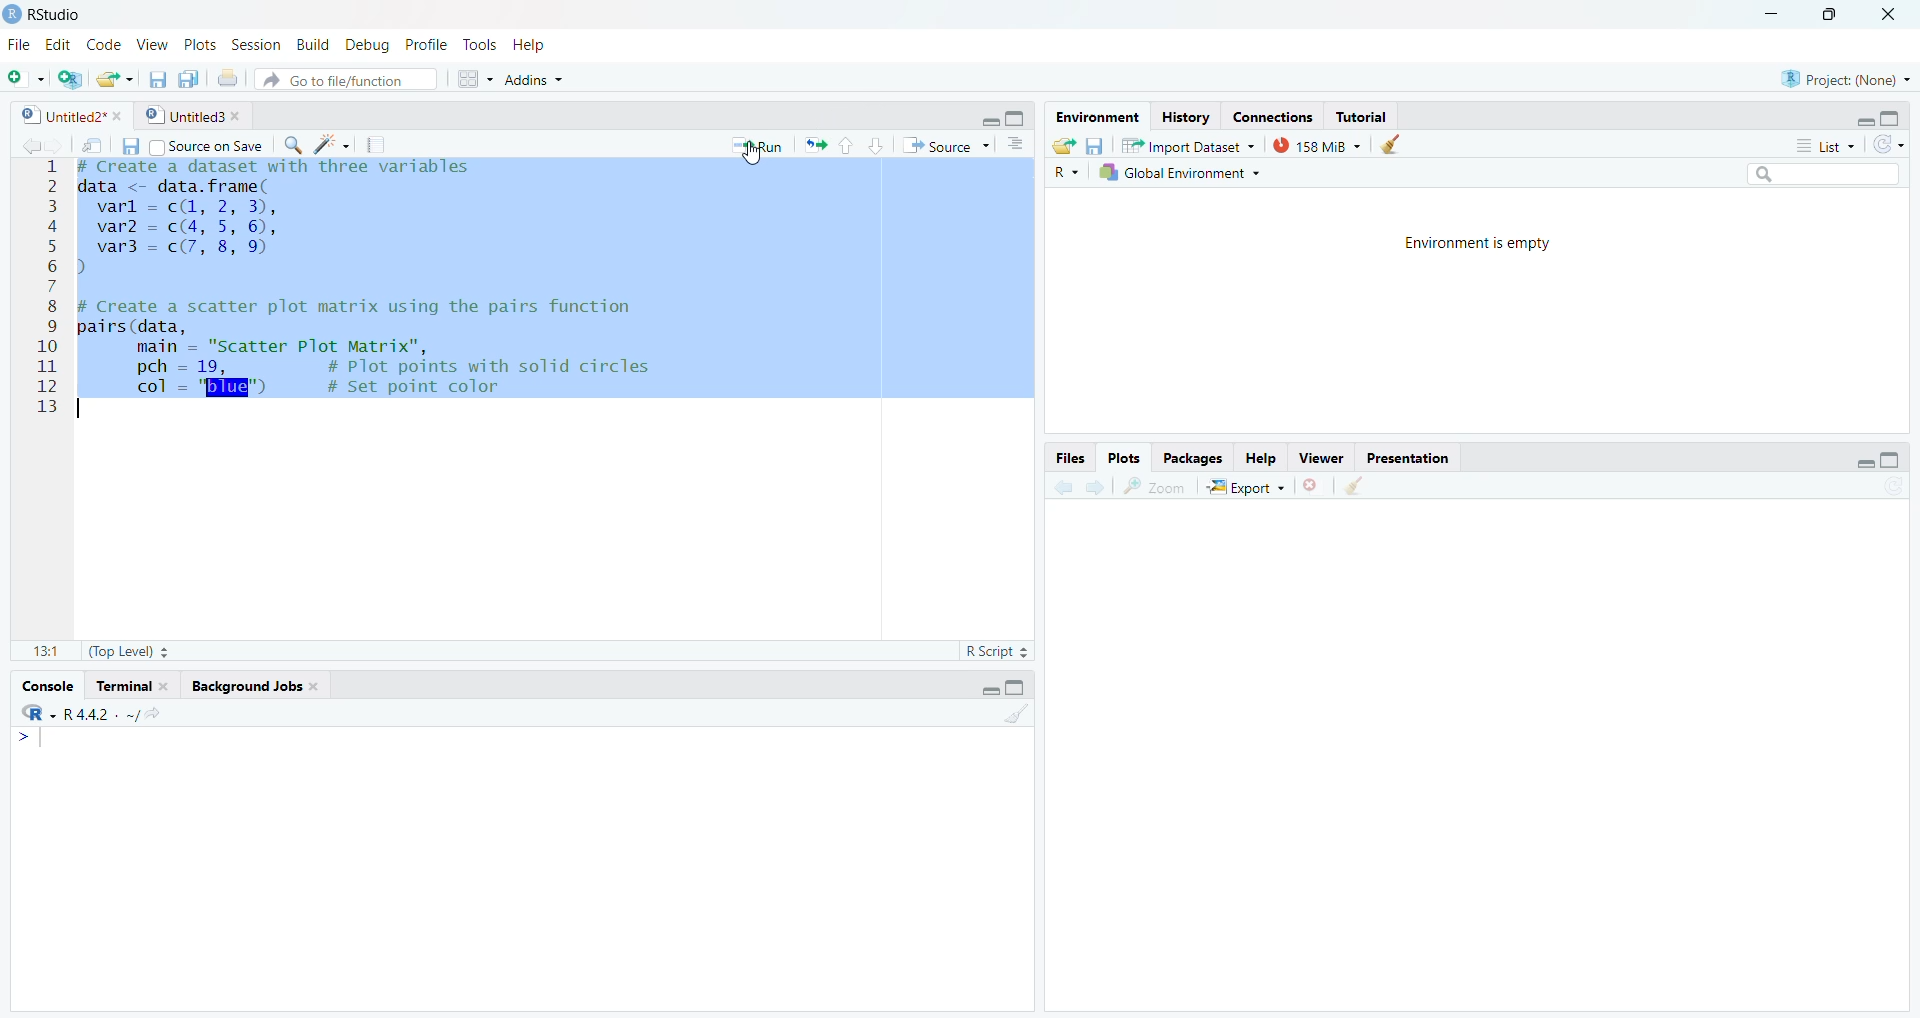 Image resolution: width=1920 pixels, height=1018 pixels. Describe the element at coordinates (87, 143) in the screenshot. I see `Show in new window` at that location.